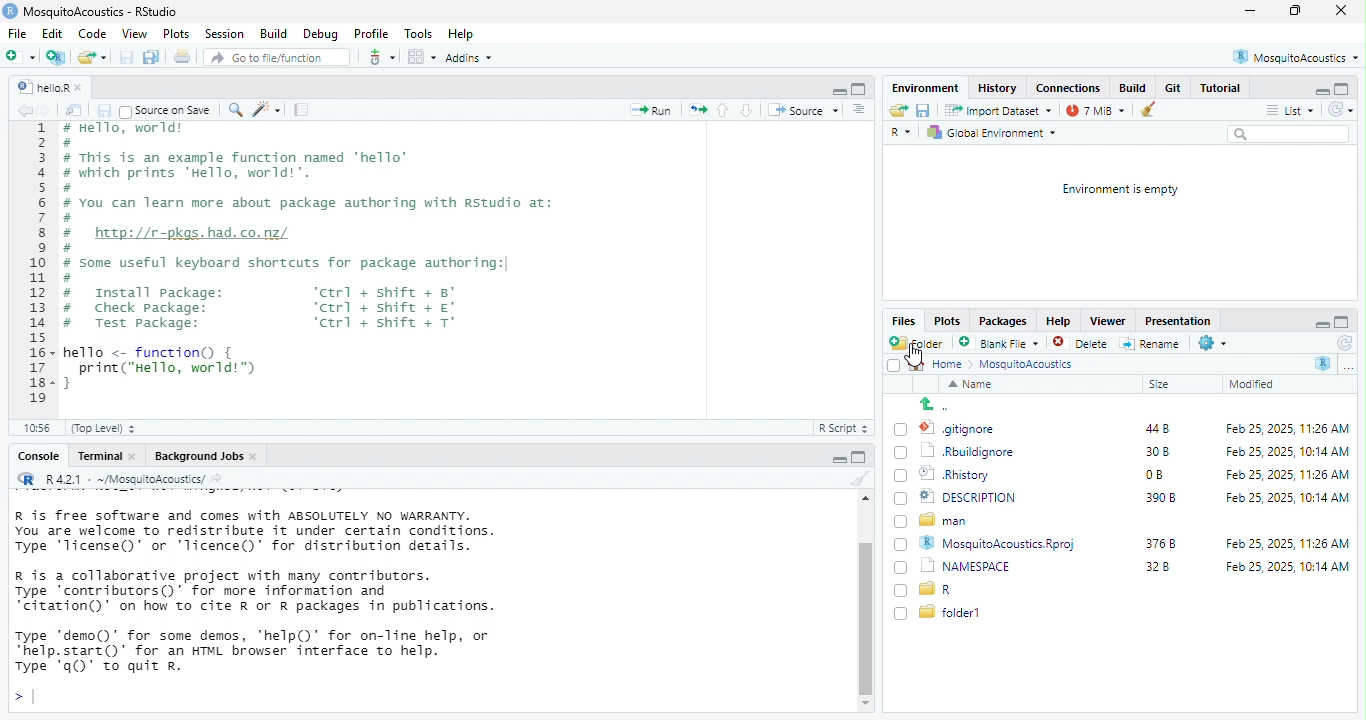 Image resolution: width=1366 pixels, height=720 pixels. What do you see at coordinates (1150, 475) in the screenshot?
I see `0B` at bounding box center [1150, 475].